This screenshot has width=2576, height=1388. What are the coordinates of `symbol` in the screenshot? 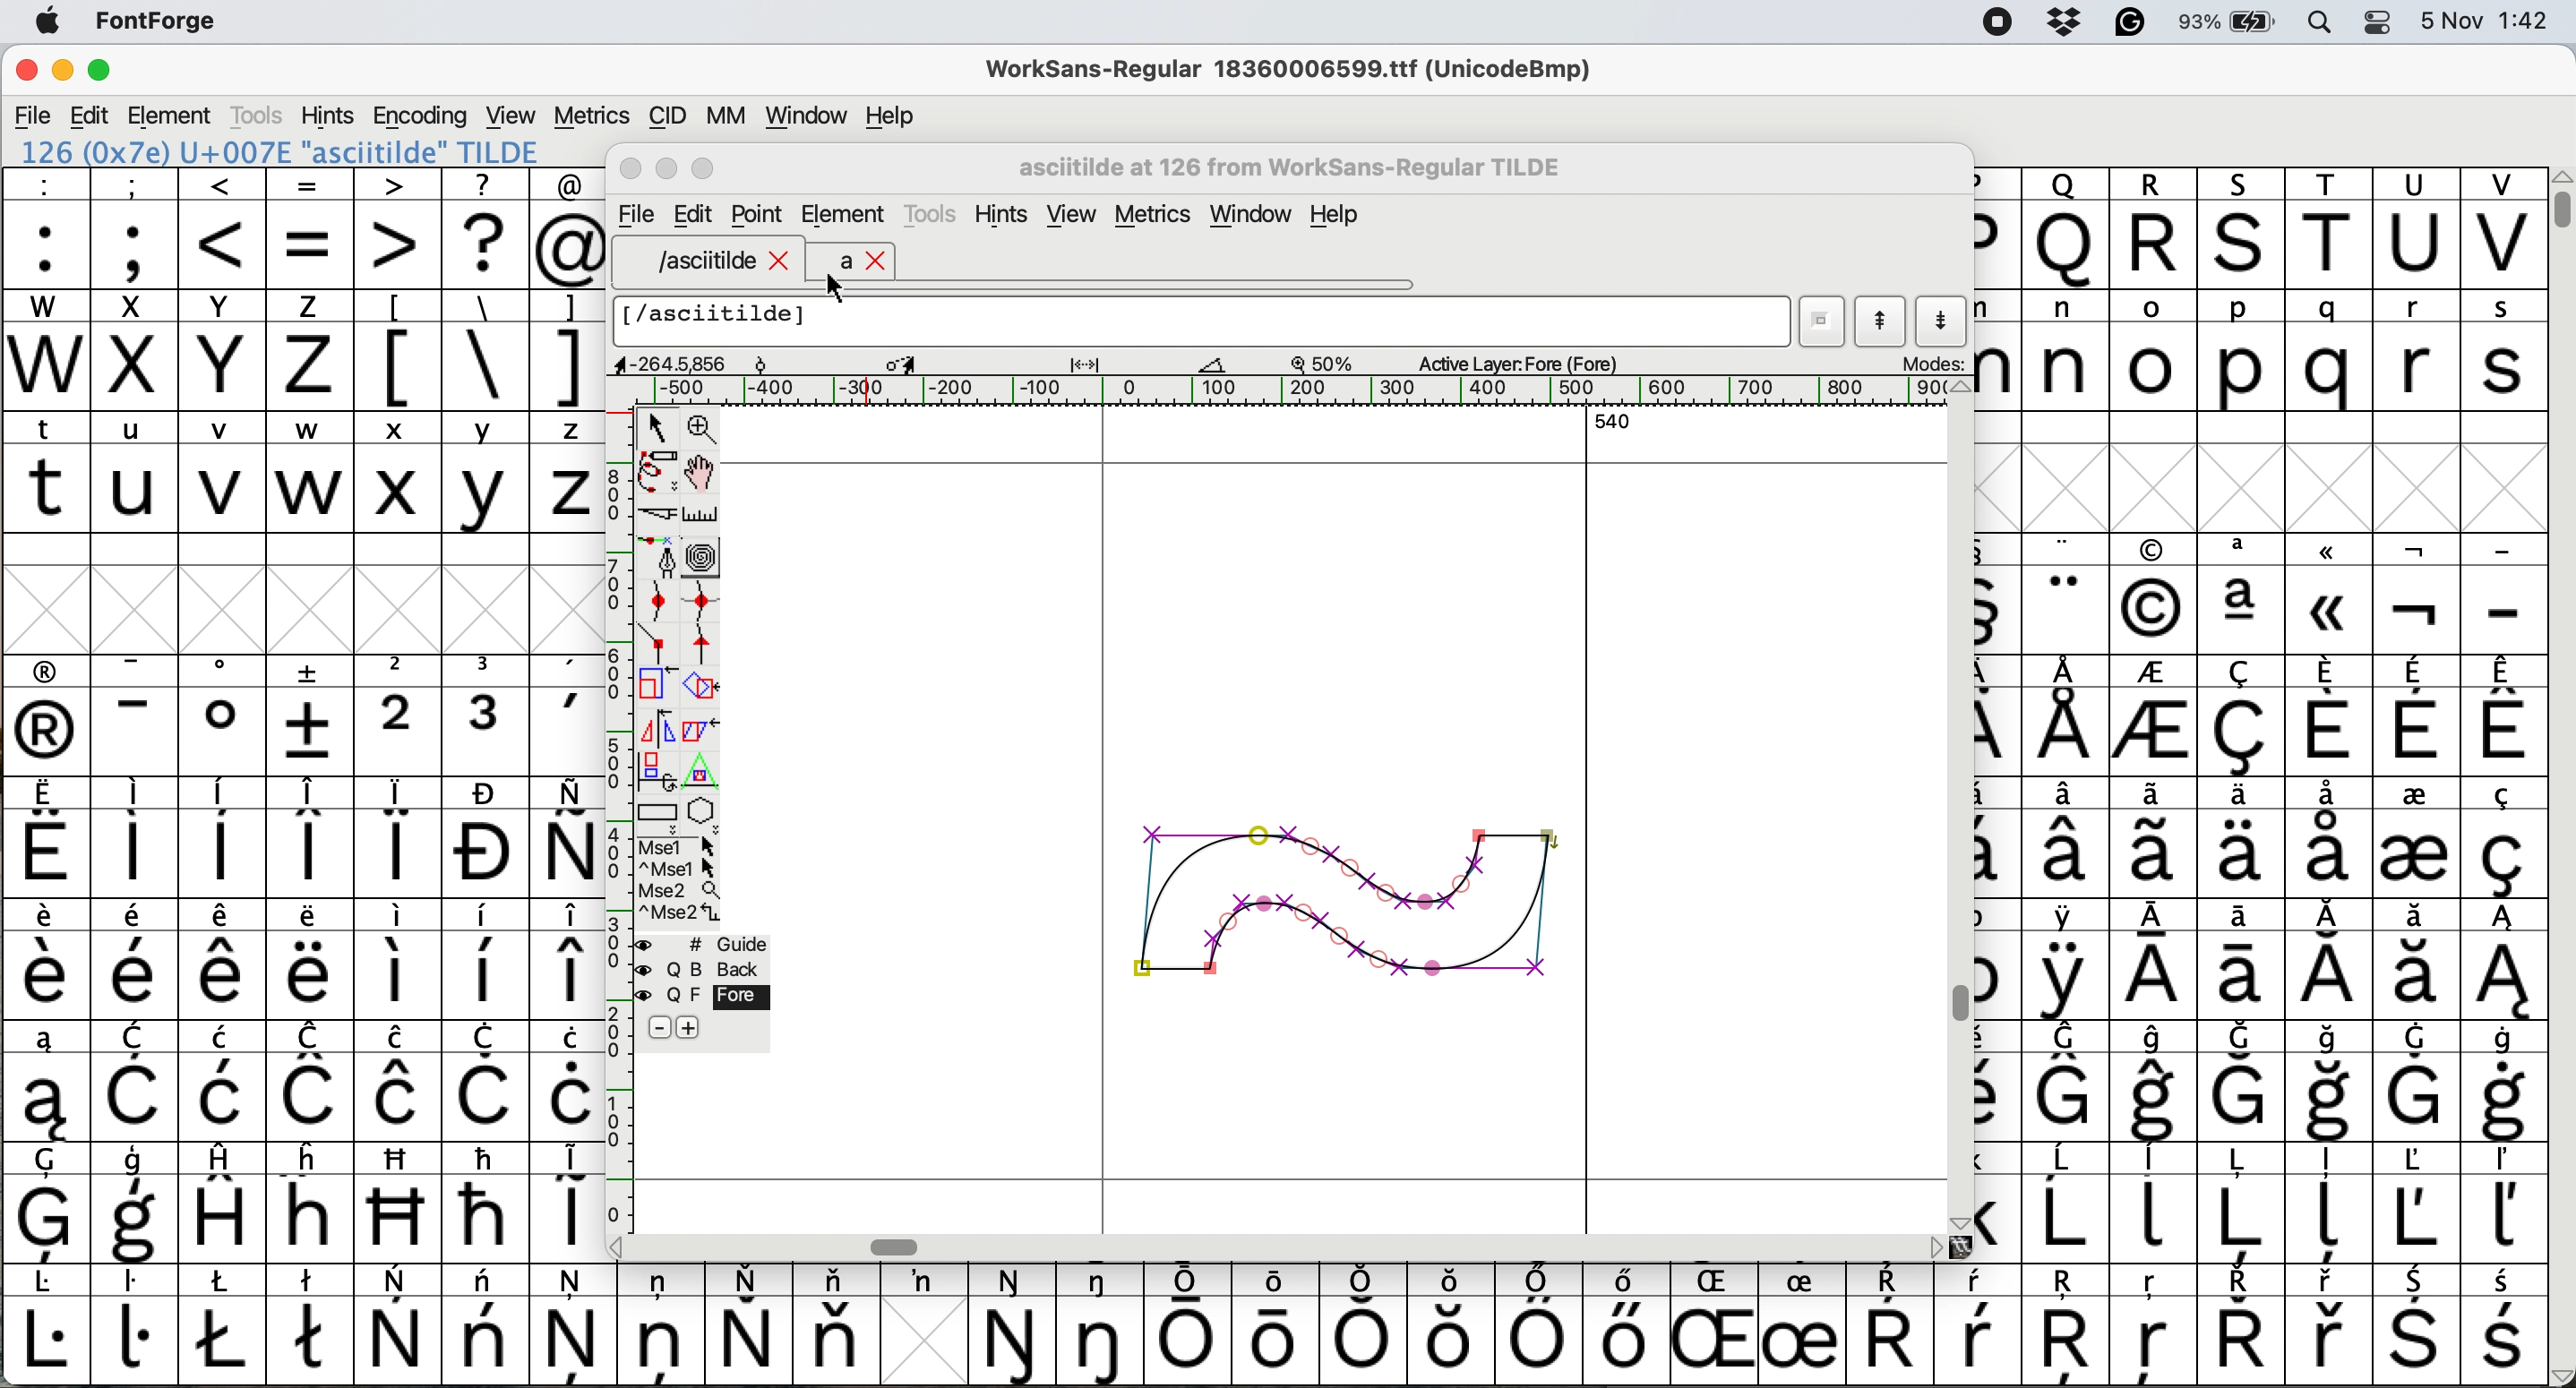 It's located at (2331, 835).